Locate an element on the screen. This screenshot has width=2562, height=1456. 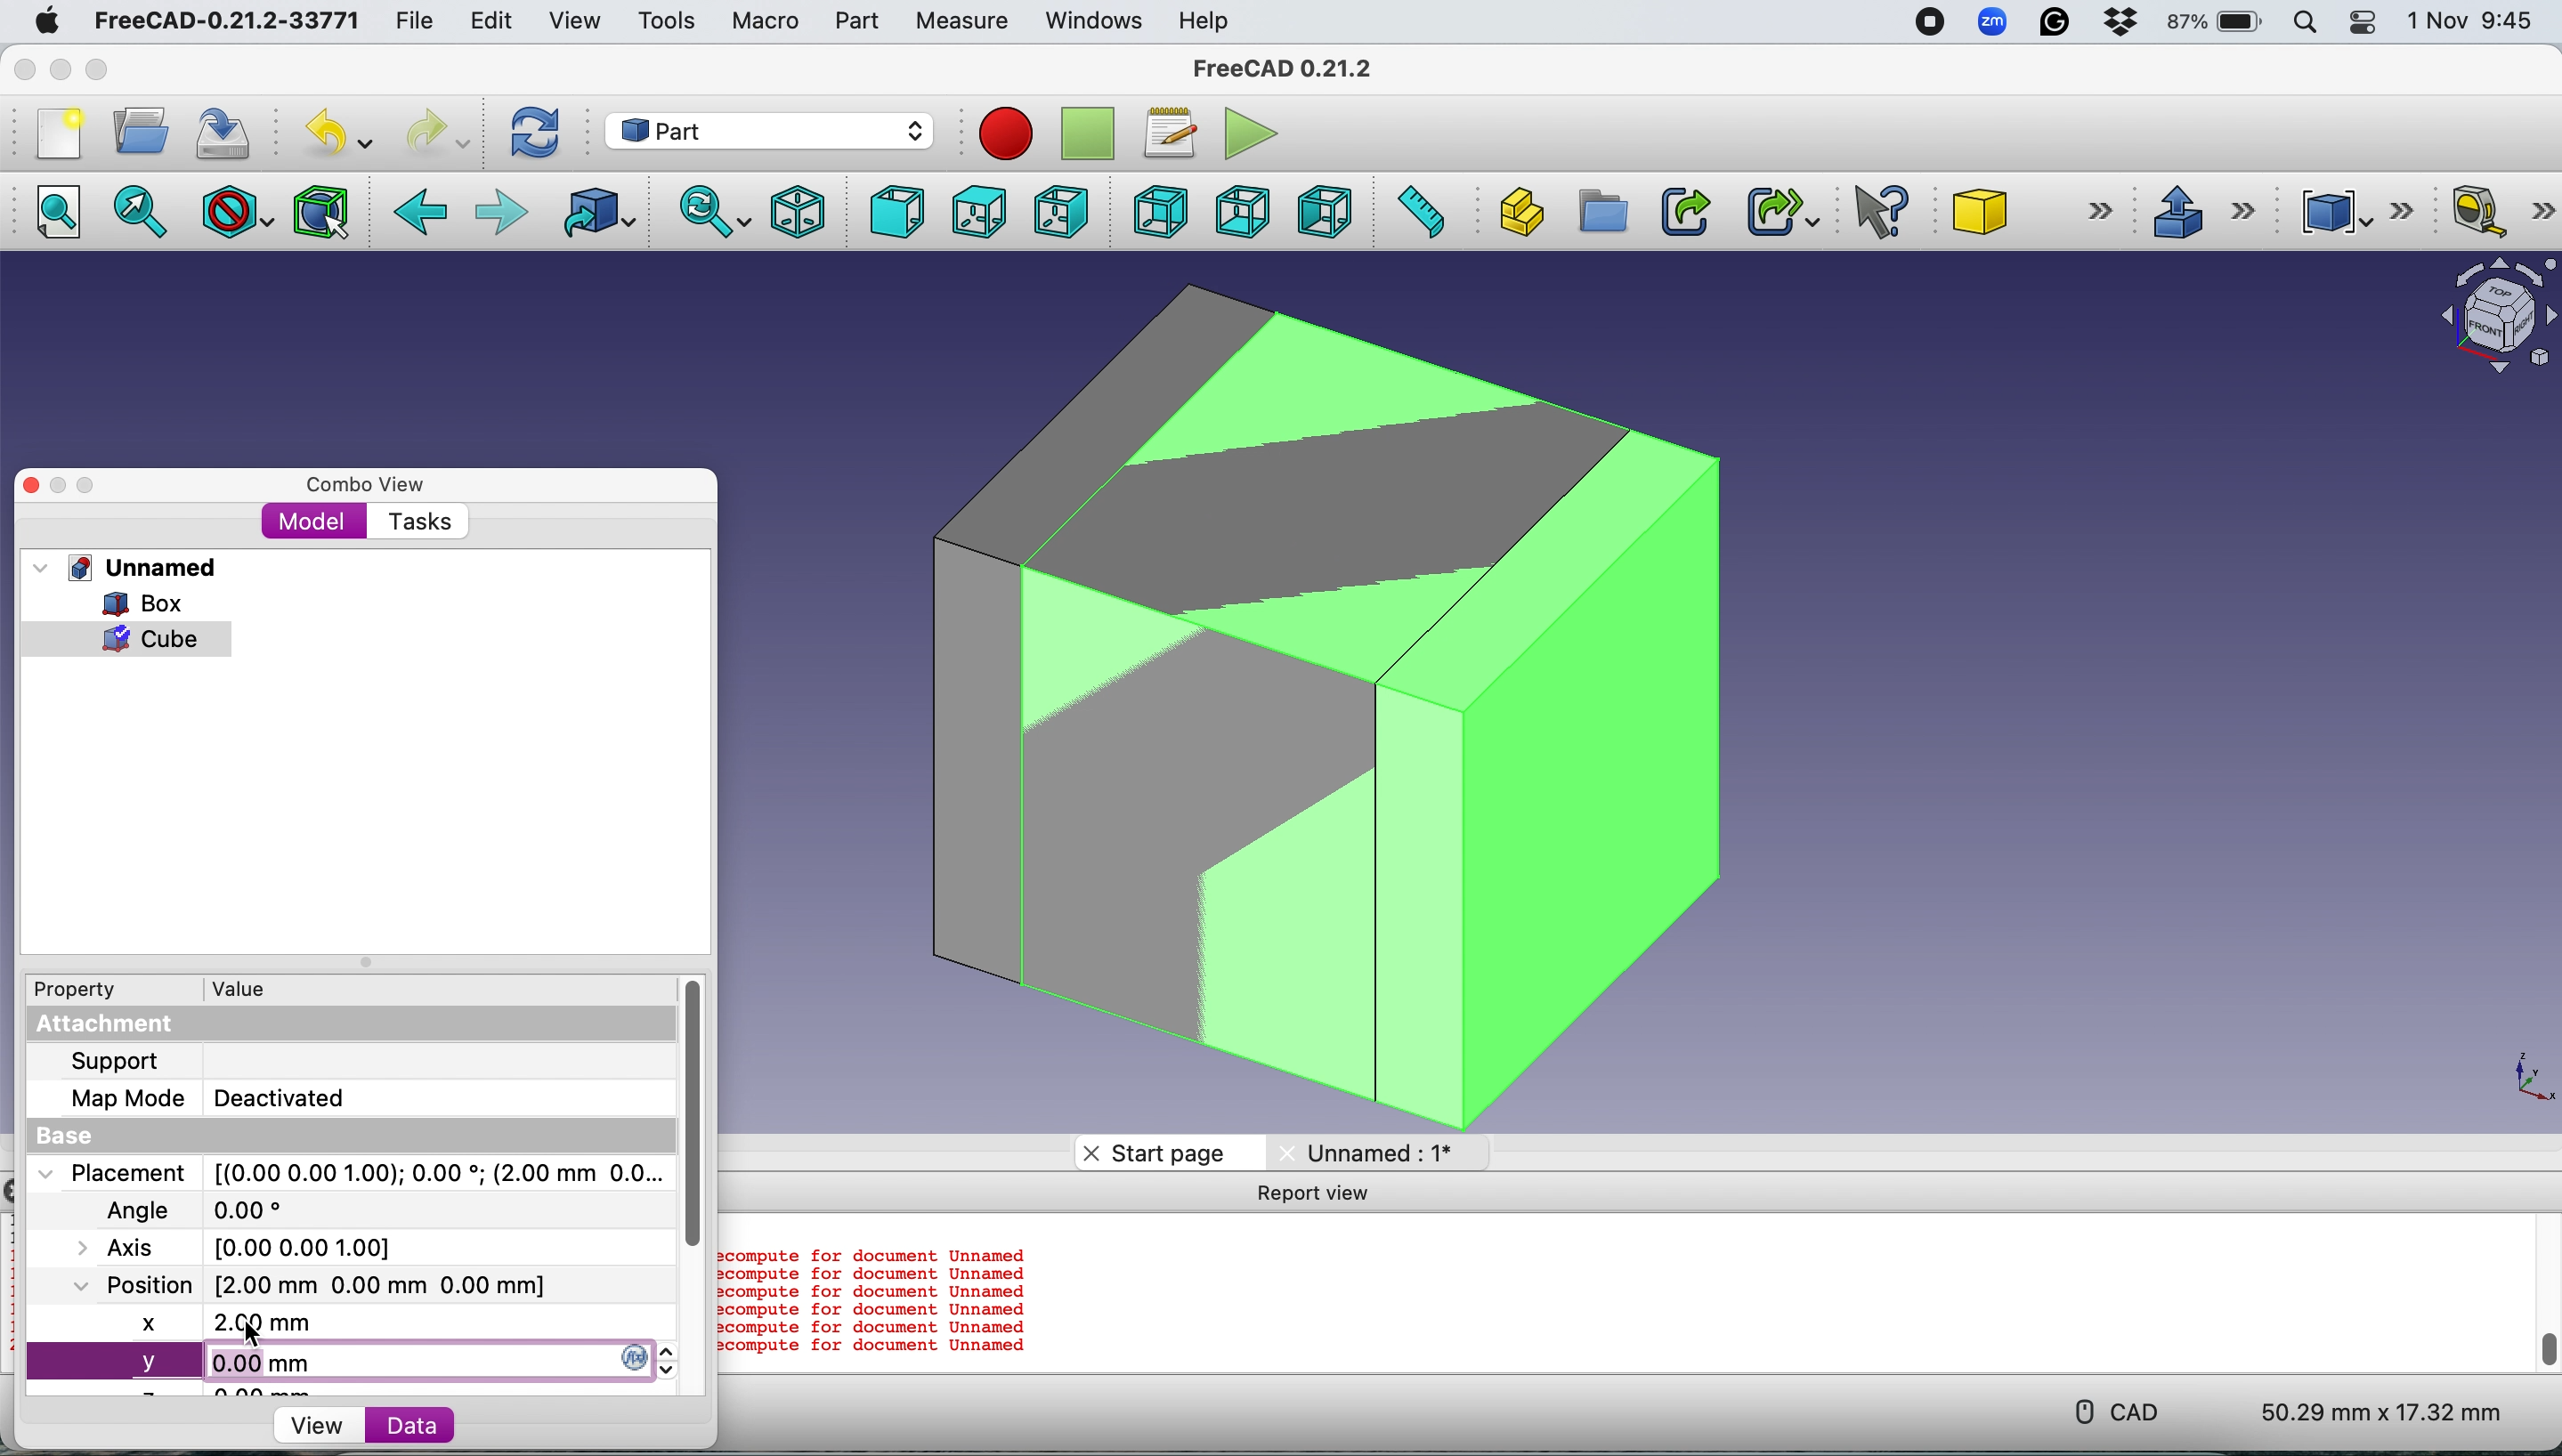
87% battery is located at coordinates (2217, 23).